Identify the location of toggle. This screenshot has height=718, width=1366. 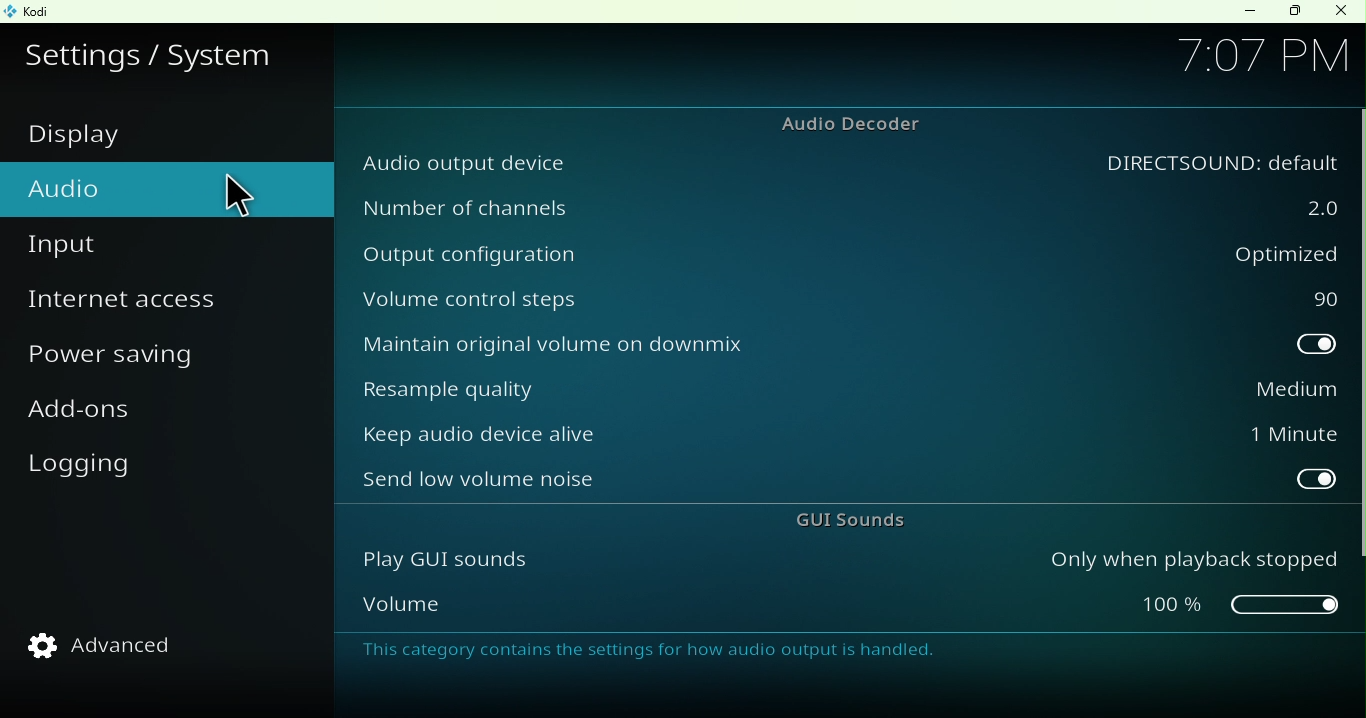
(1223, 480).